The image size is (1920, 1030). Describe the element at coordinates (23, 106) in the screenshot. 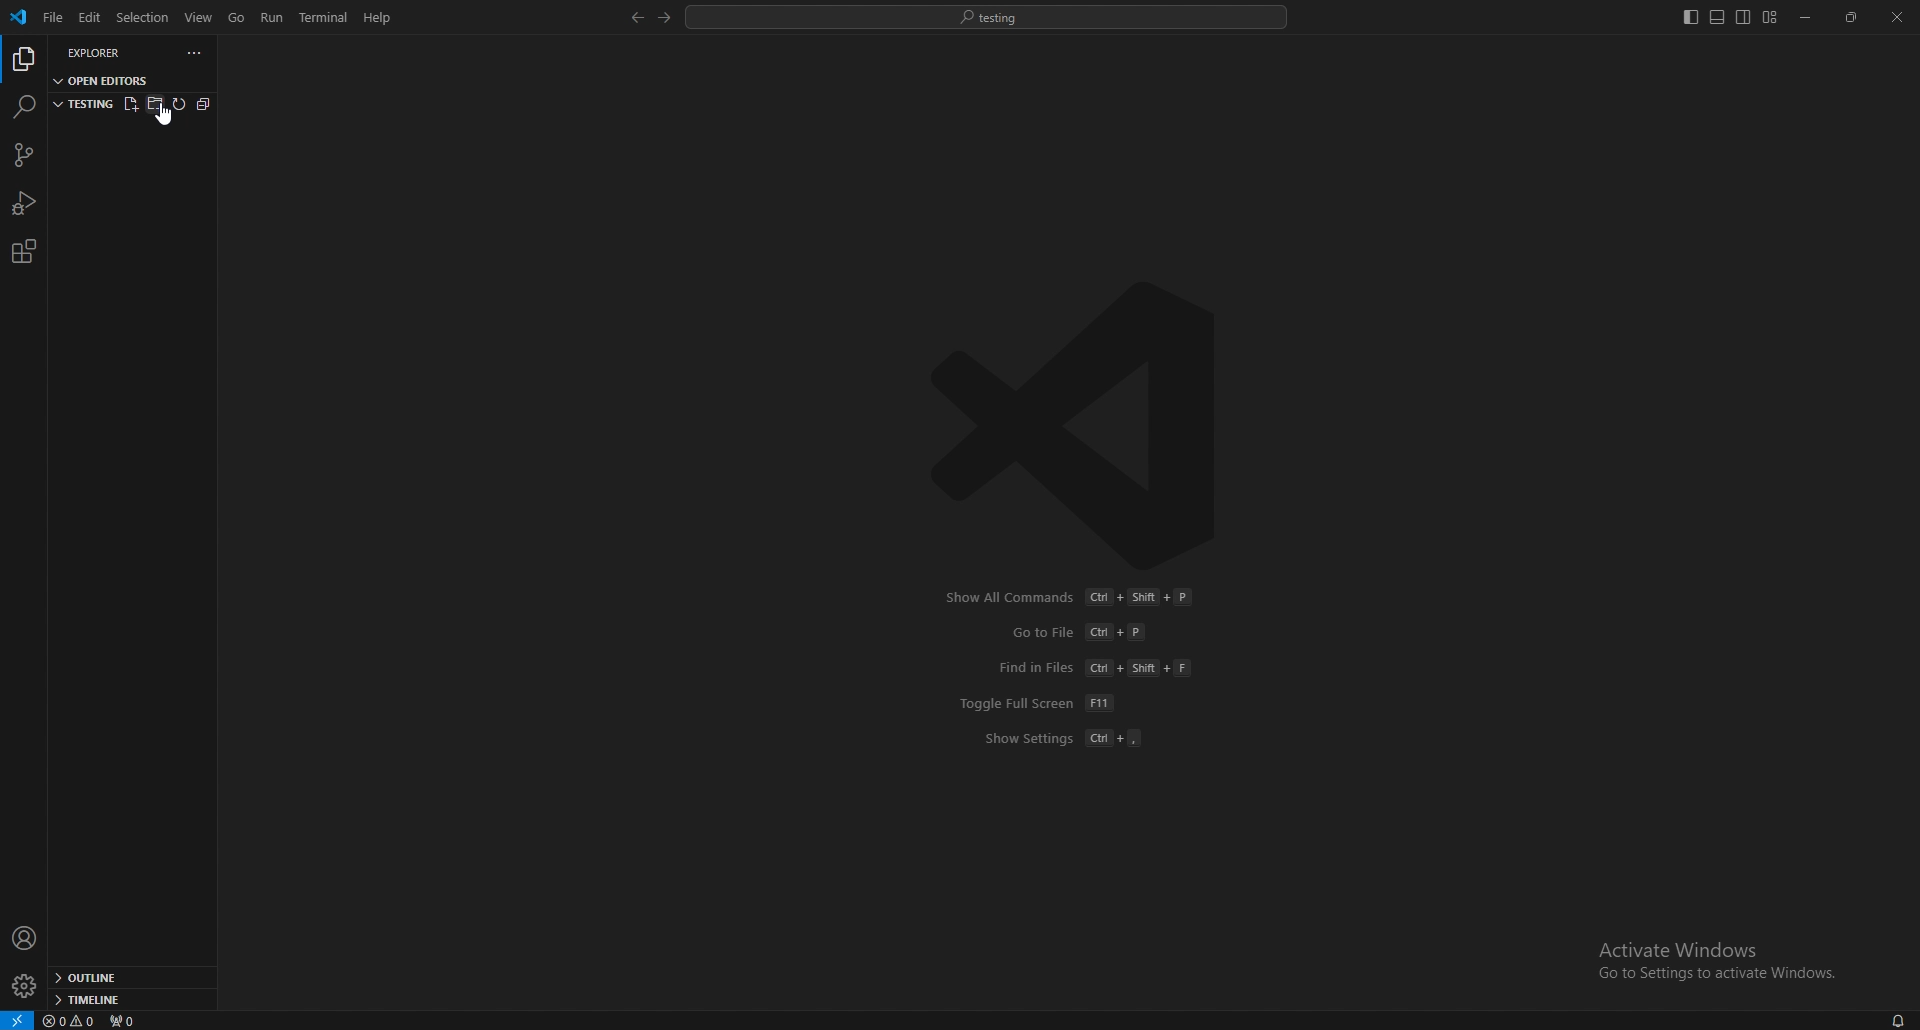

I see `search` at that location.